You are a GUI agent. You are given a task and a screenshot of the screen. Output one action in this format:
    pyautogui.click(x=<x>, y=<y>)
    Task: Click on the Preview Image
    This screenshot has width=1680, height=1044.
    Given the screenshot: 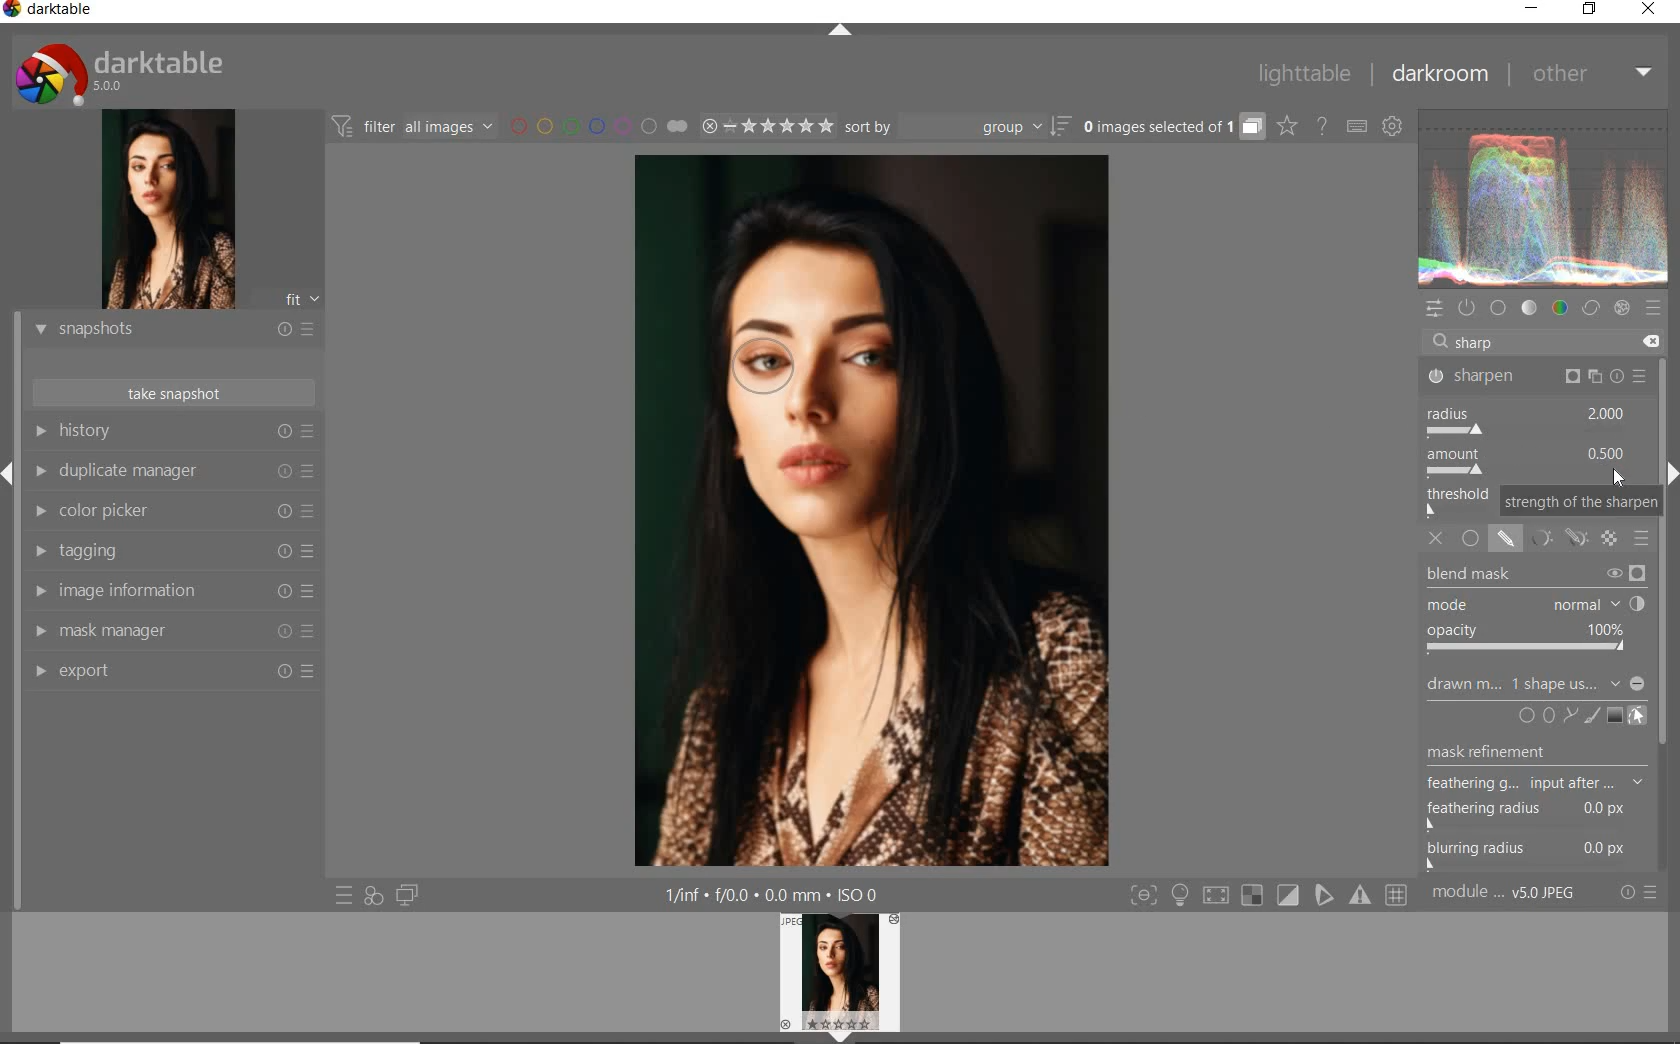 What is the action you would take?
    pyautogui.click(x=839, y=978)
    